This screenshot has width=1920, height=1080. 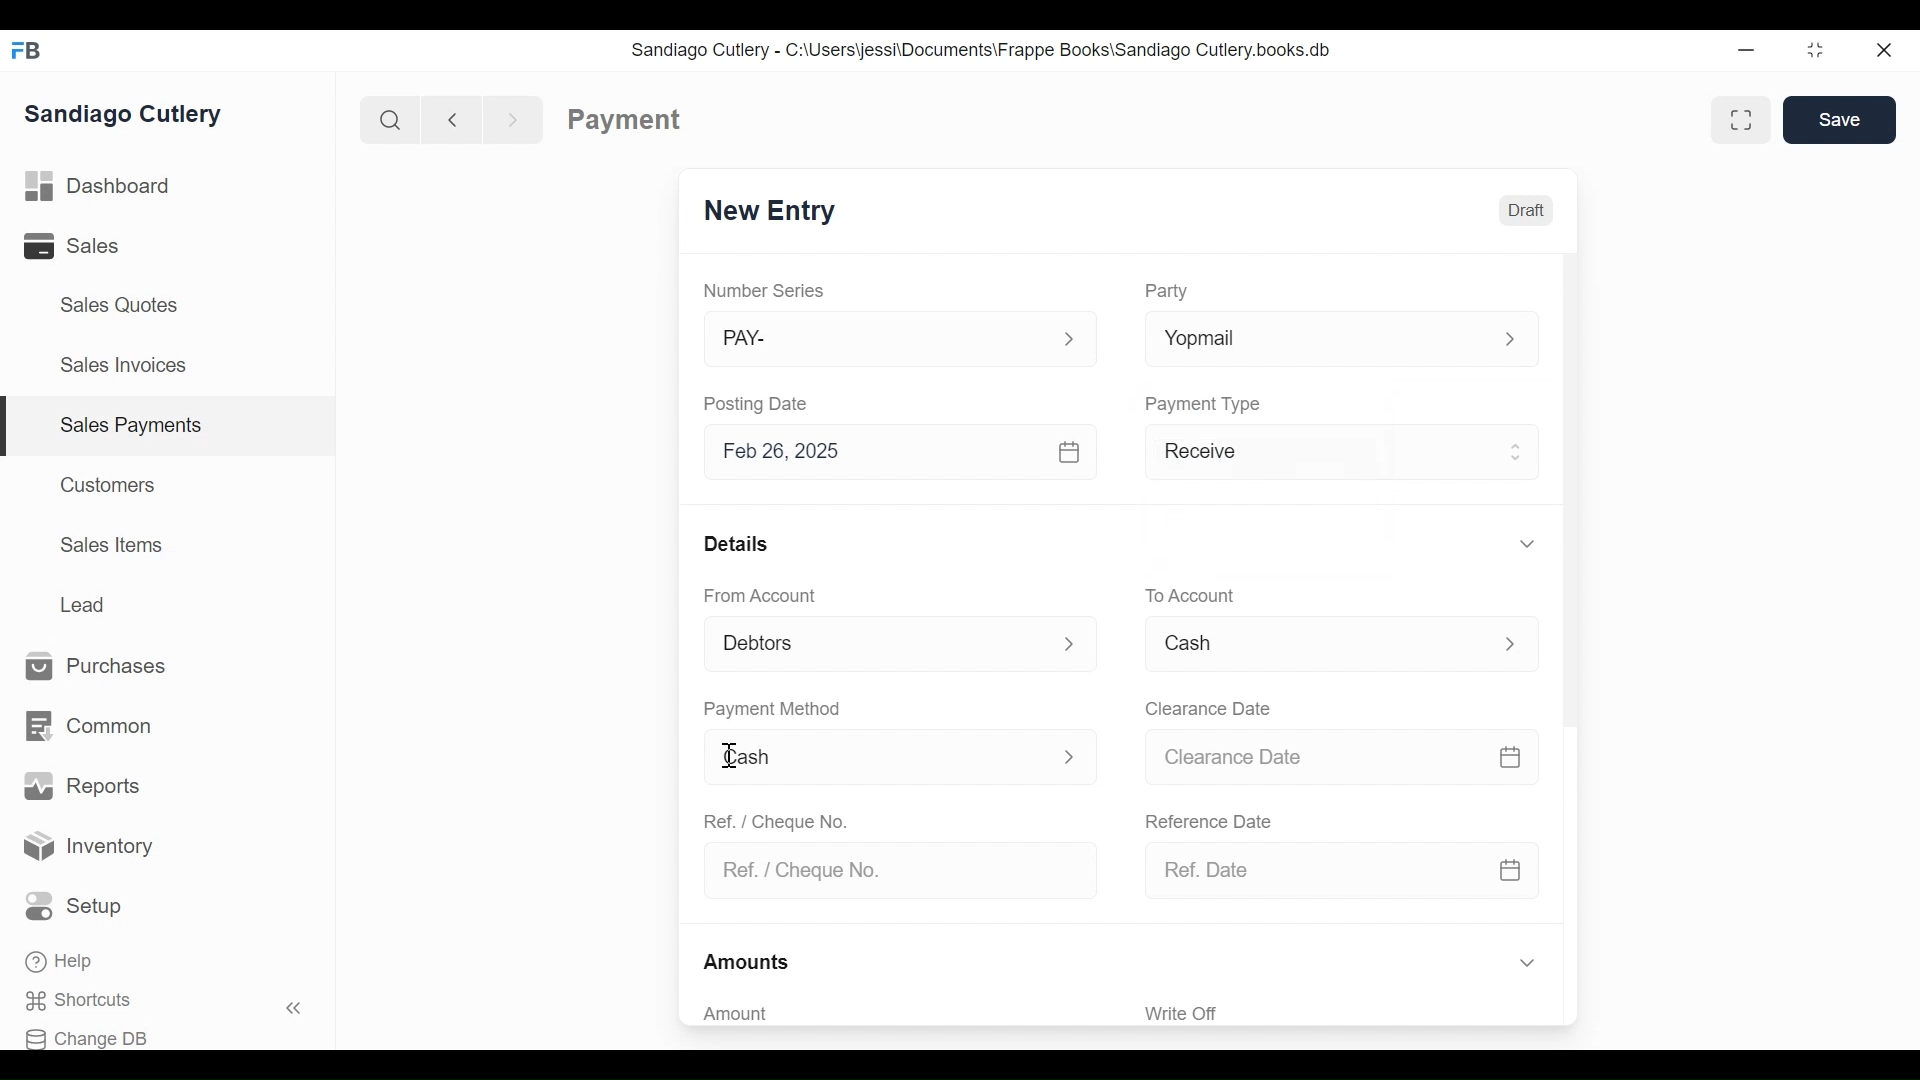 What do you see at coordinates (1209, 710) in the screenshot?
I see `Clearance Date` at bounding box center [1209, 710].